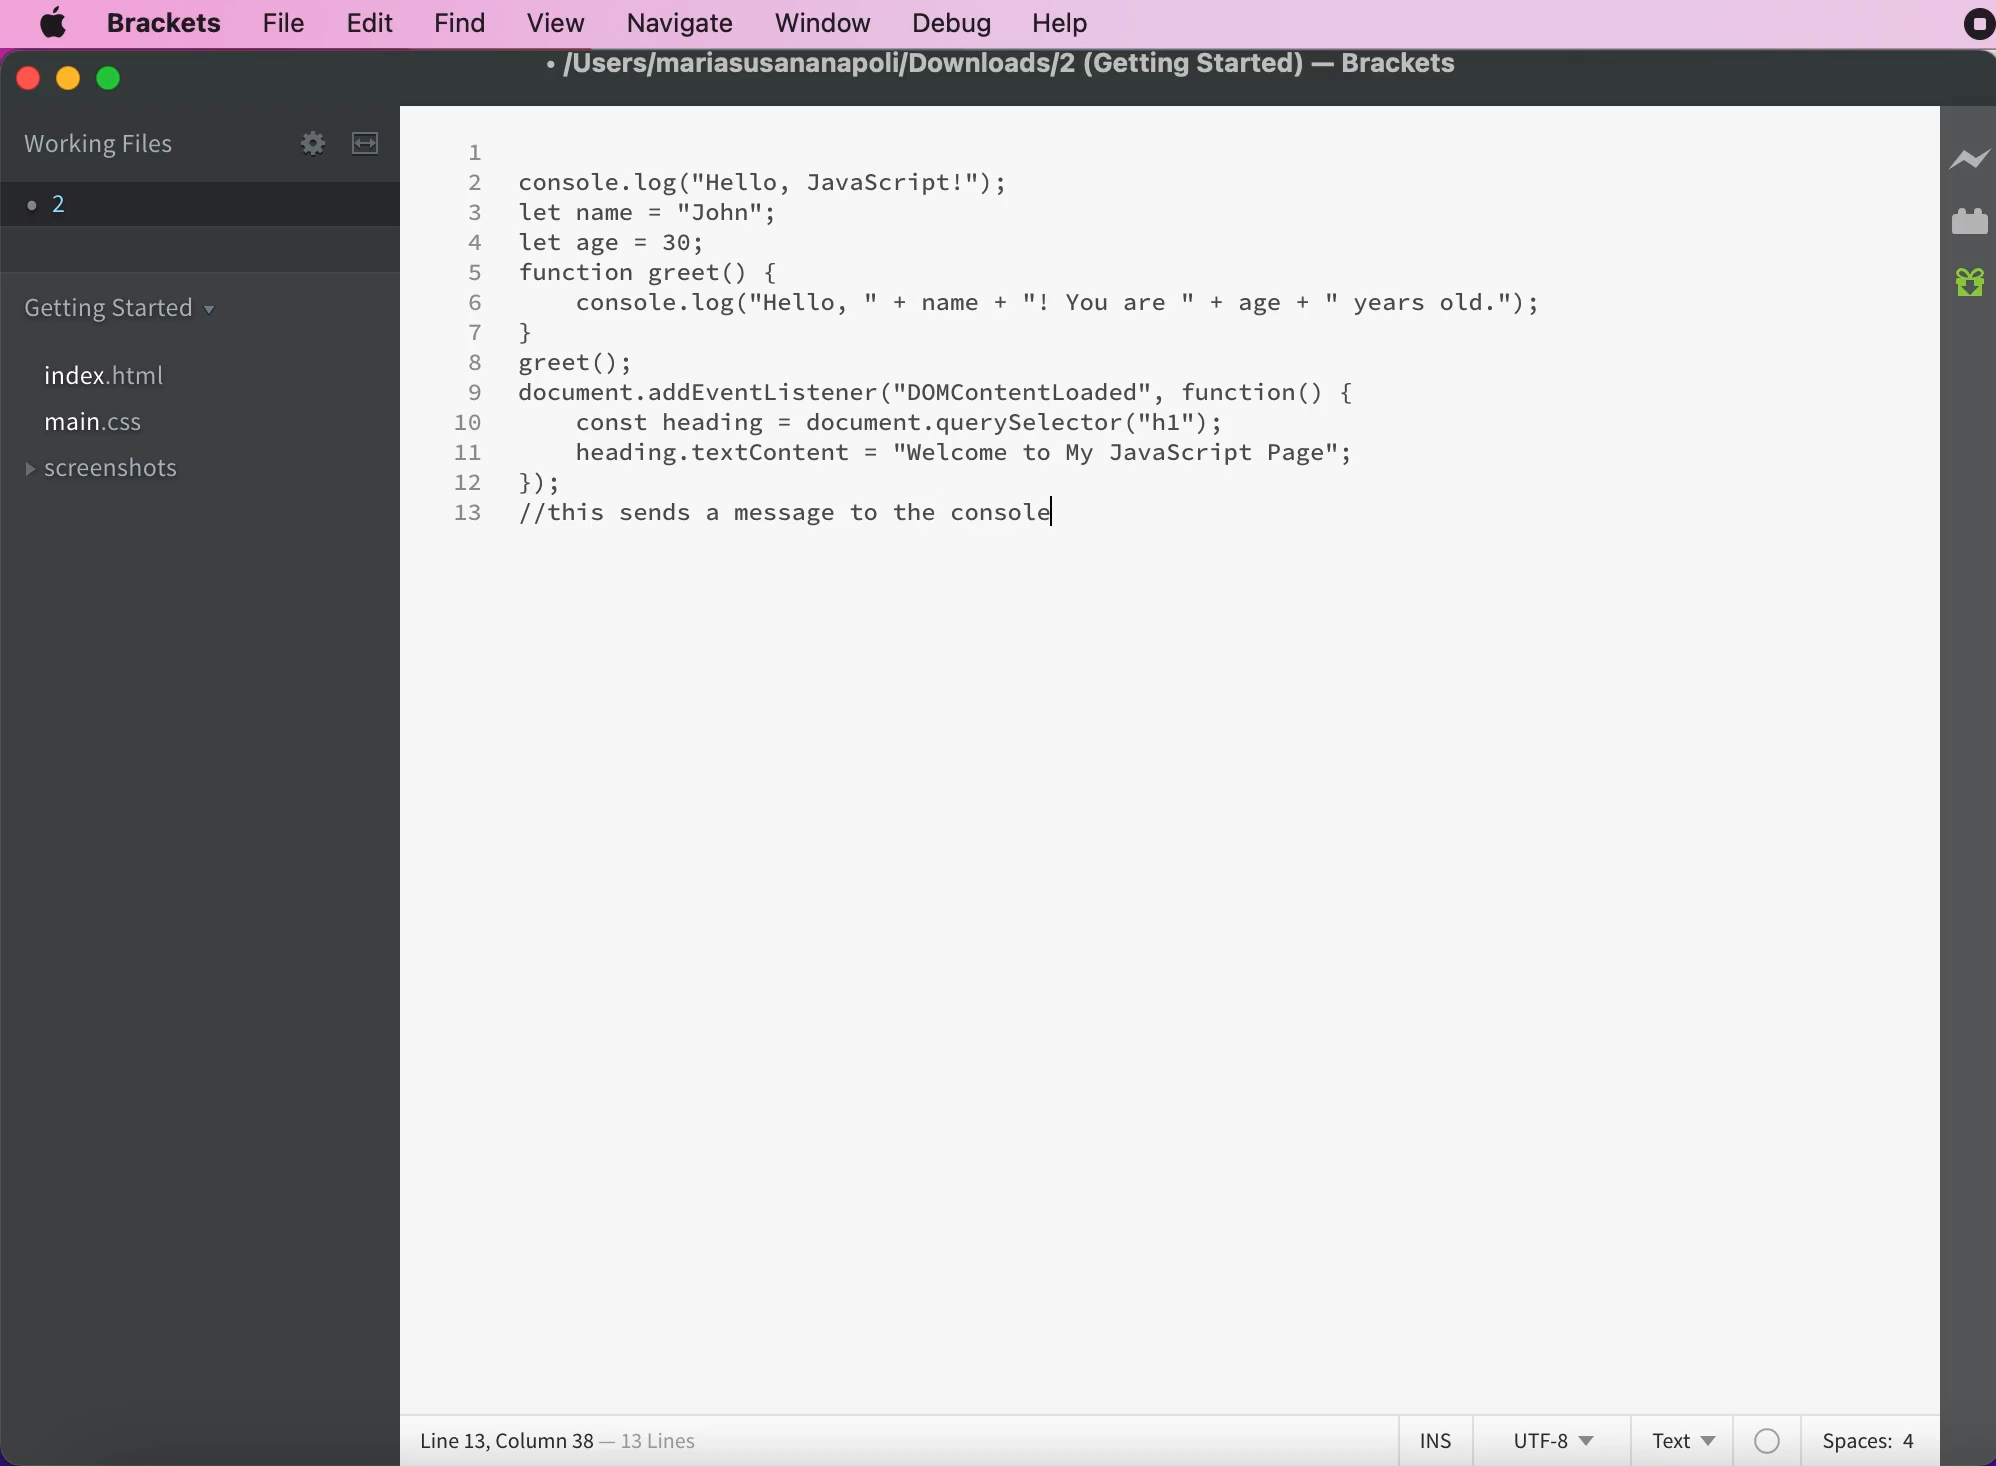  I want to click on live preview, so click(1969, 159).